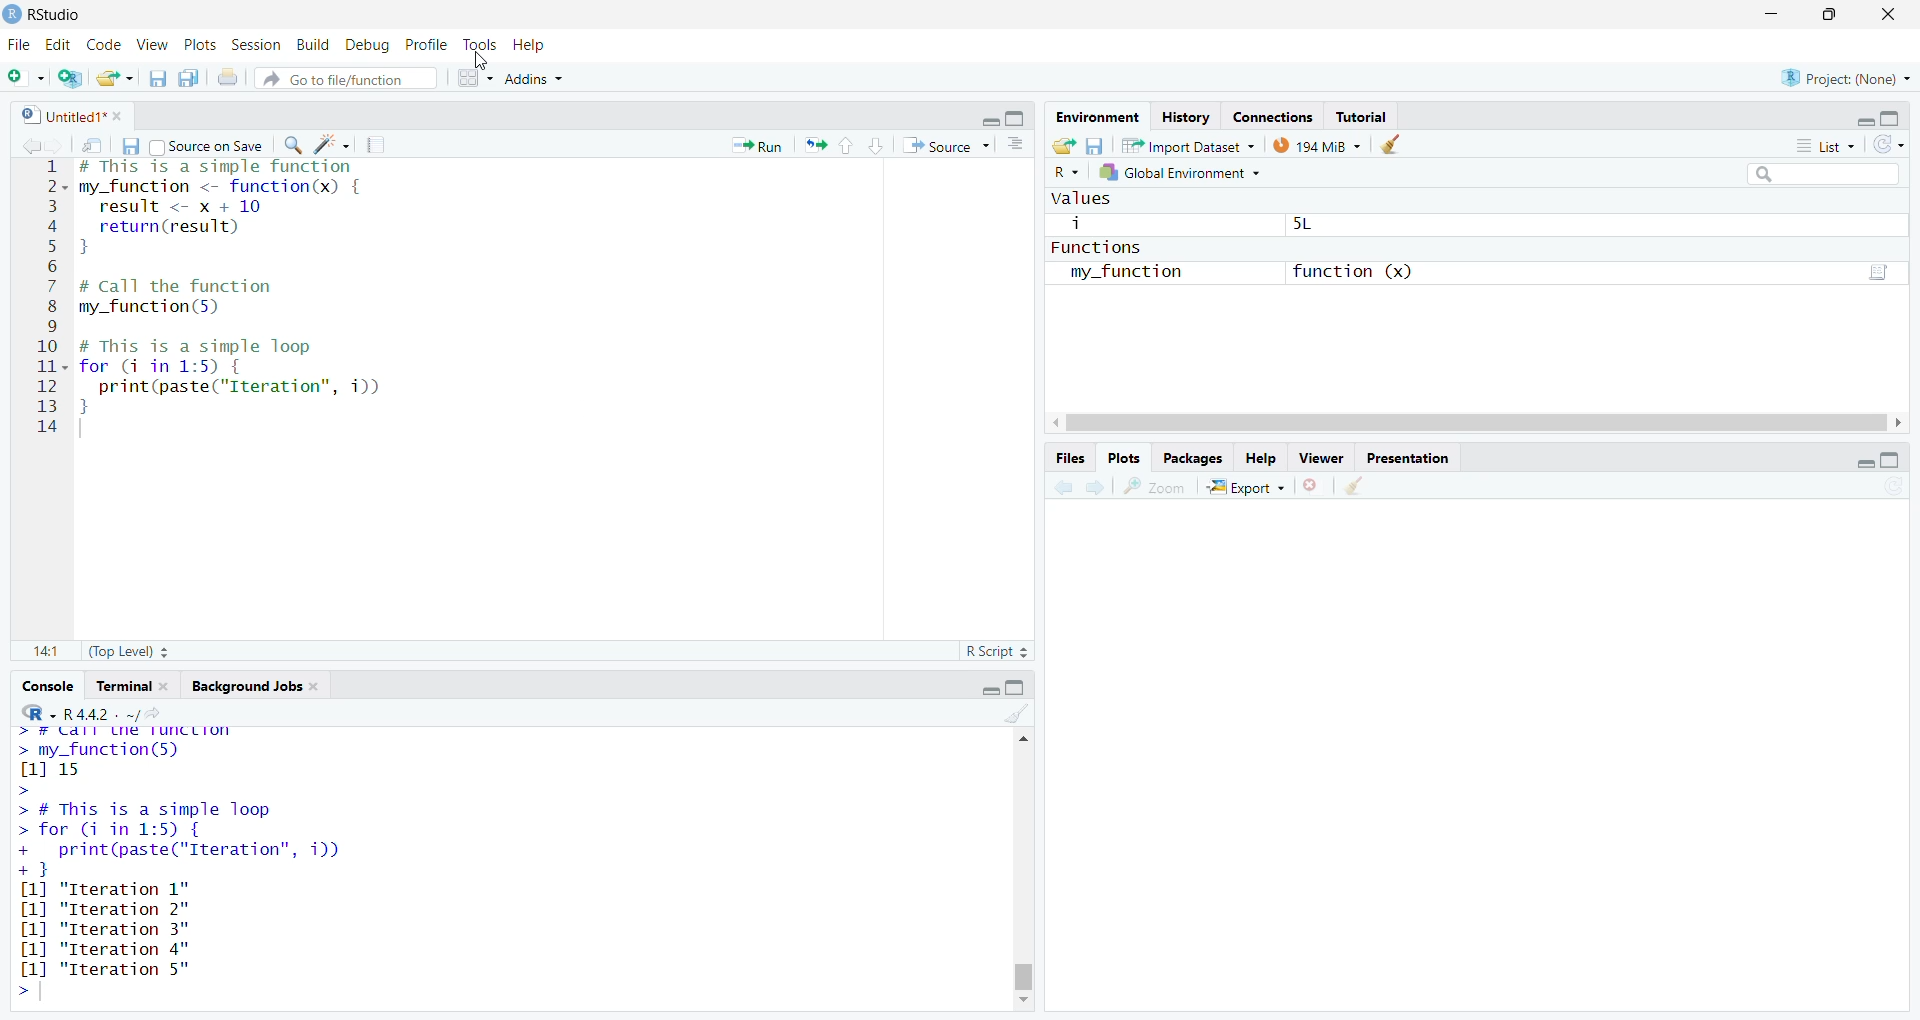 Image resolution: width=1920 pixels, height=1020 pixels. I want to click on remove the current plot, so click(1313, 485).